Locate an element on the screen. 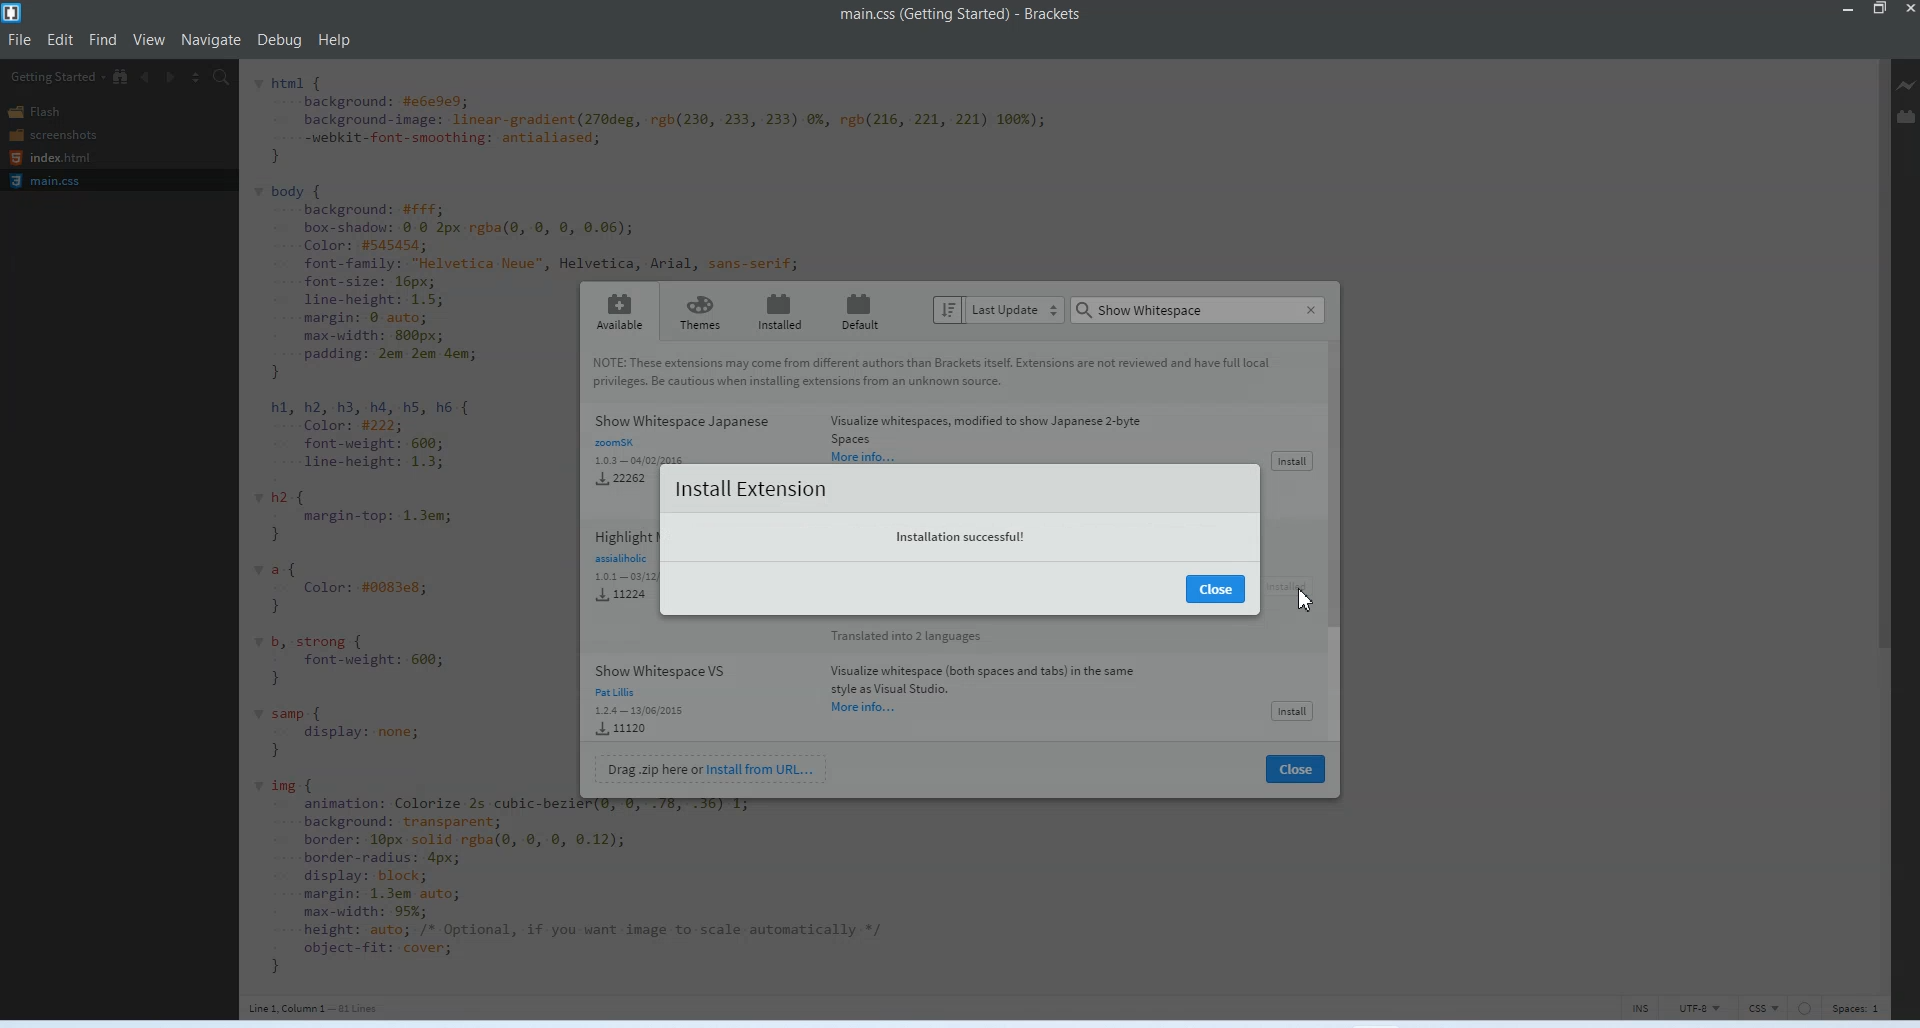  UTF-8 is located at coordinates (1698, 1008).